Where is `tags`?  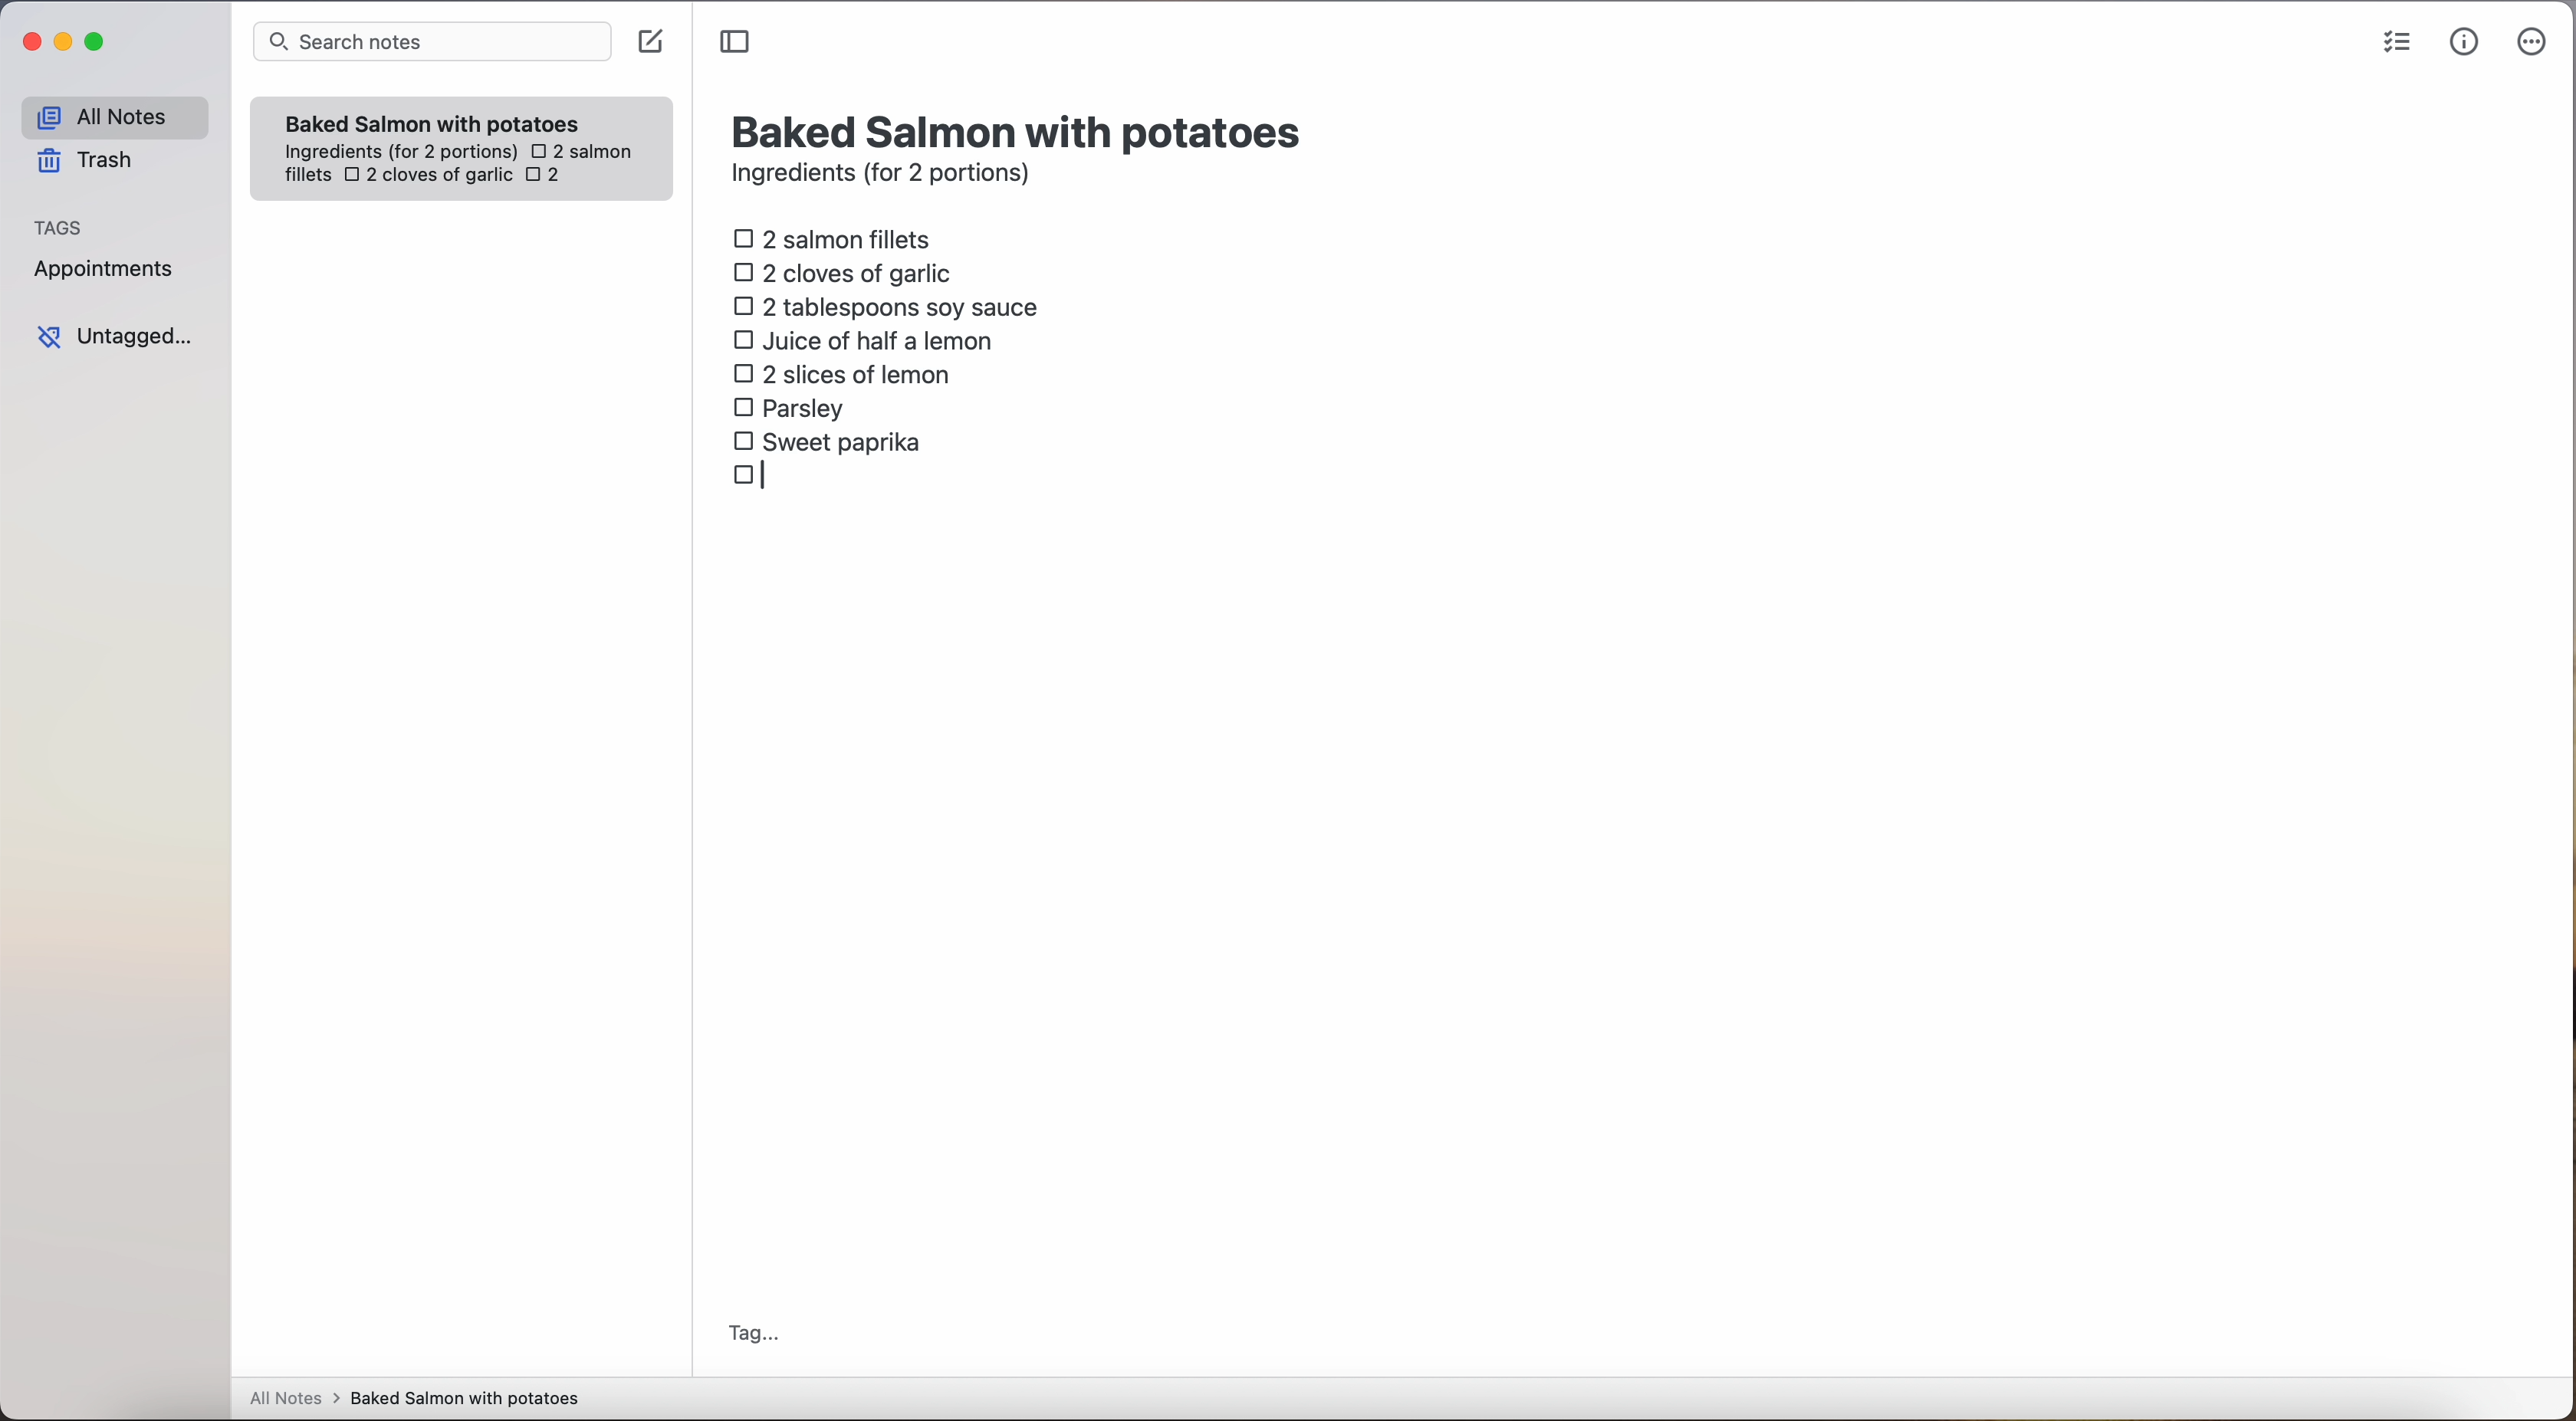 tags is located at coordinates (59, 225).